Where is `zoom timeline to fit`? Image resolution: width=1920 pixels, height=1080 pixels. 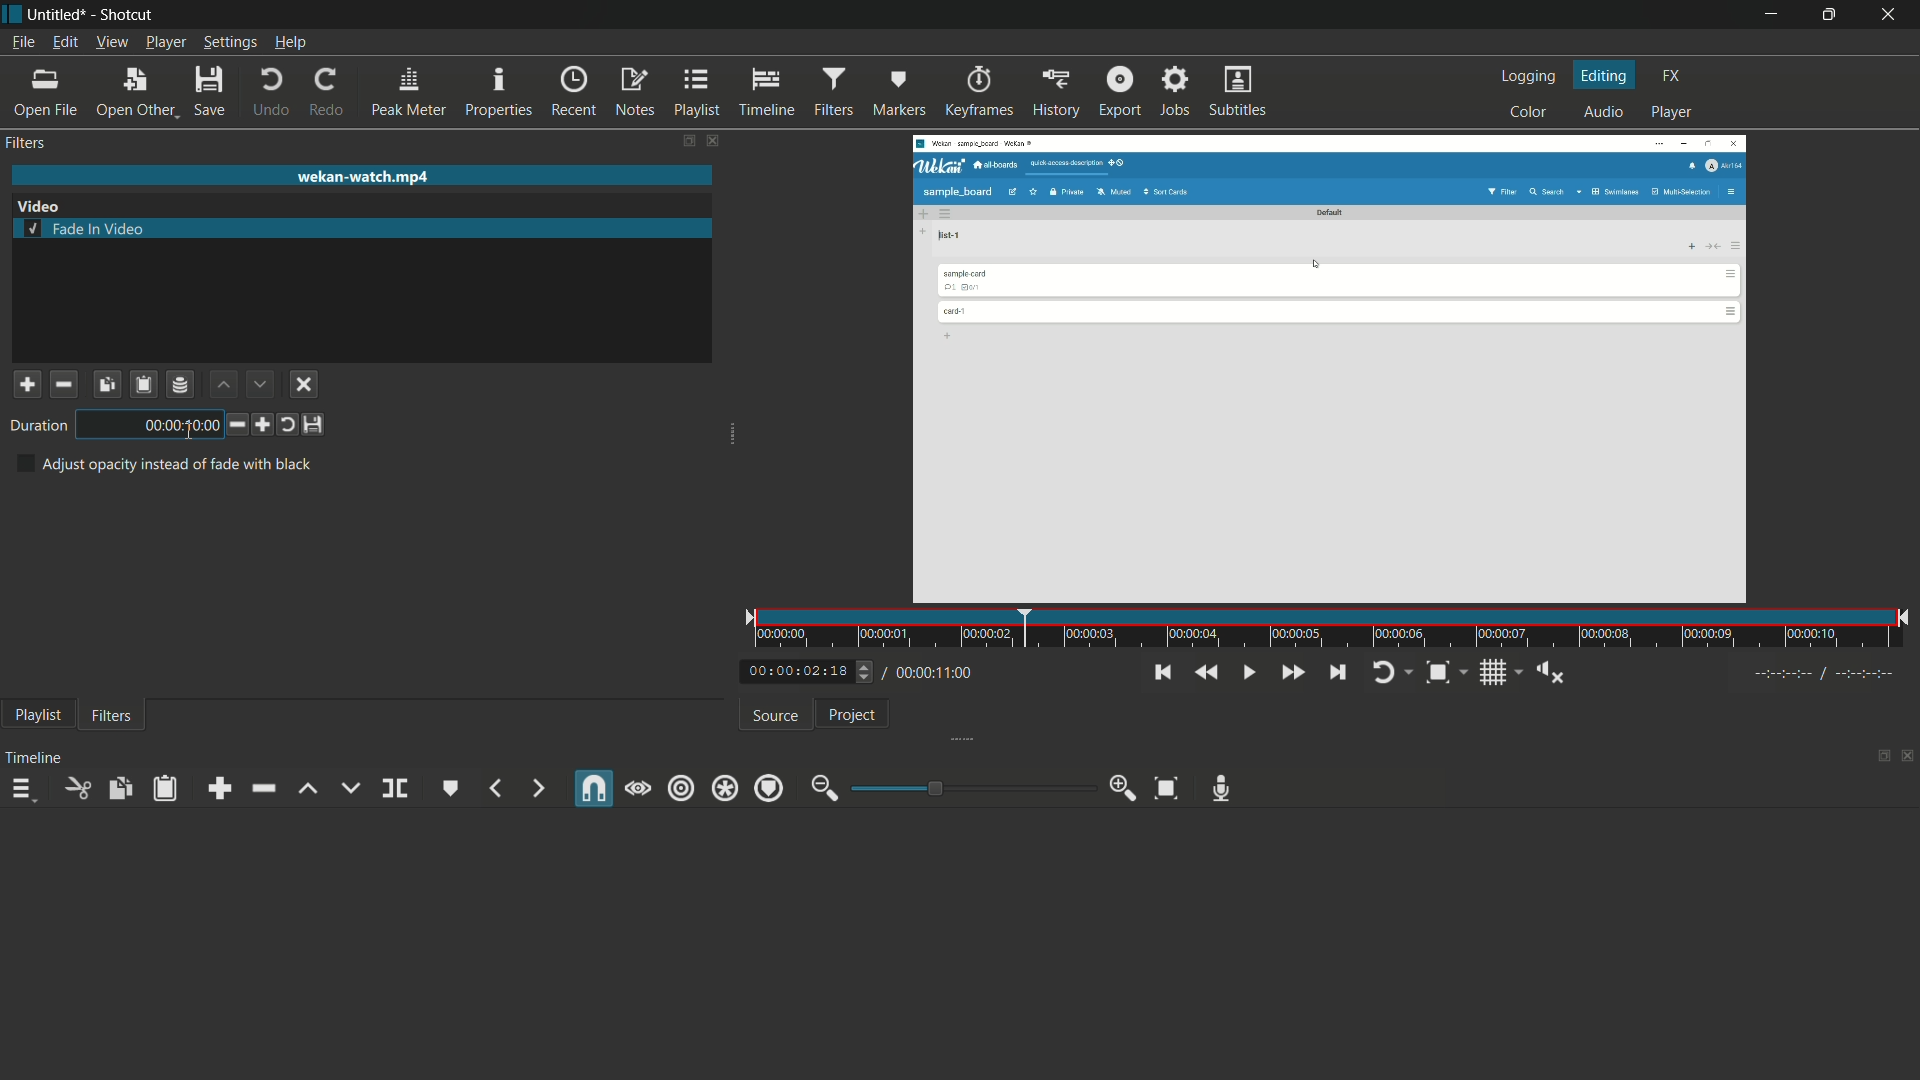
zoom timeline to fit is located at coordinates (1167, 787).